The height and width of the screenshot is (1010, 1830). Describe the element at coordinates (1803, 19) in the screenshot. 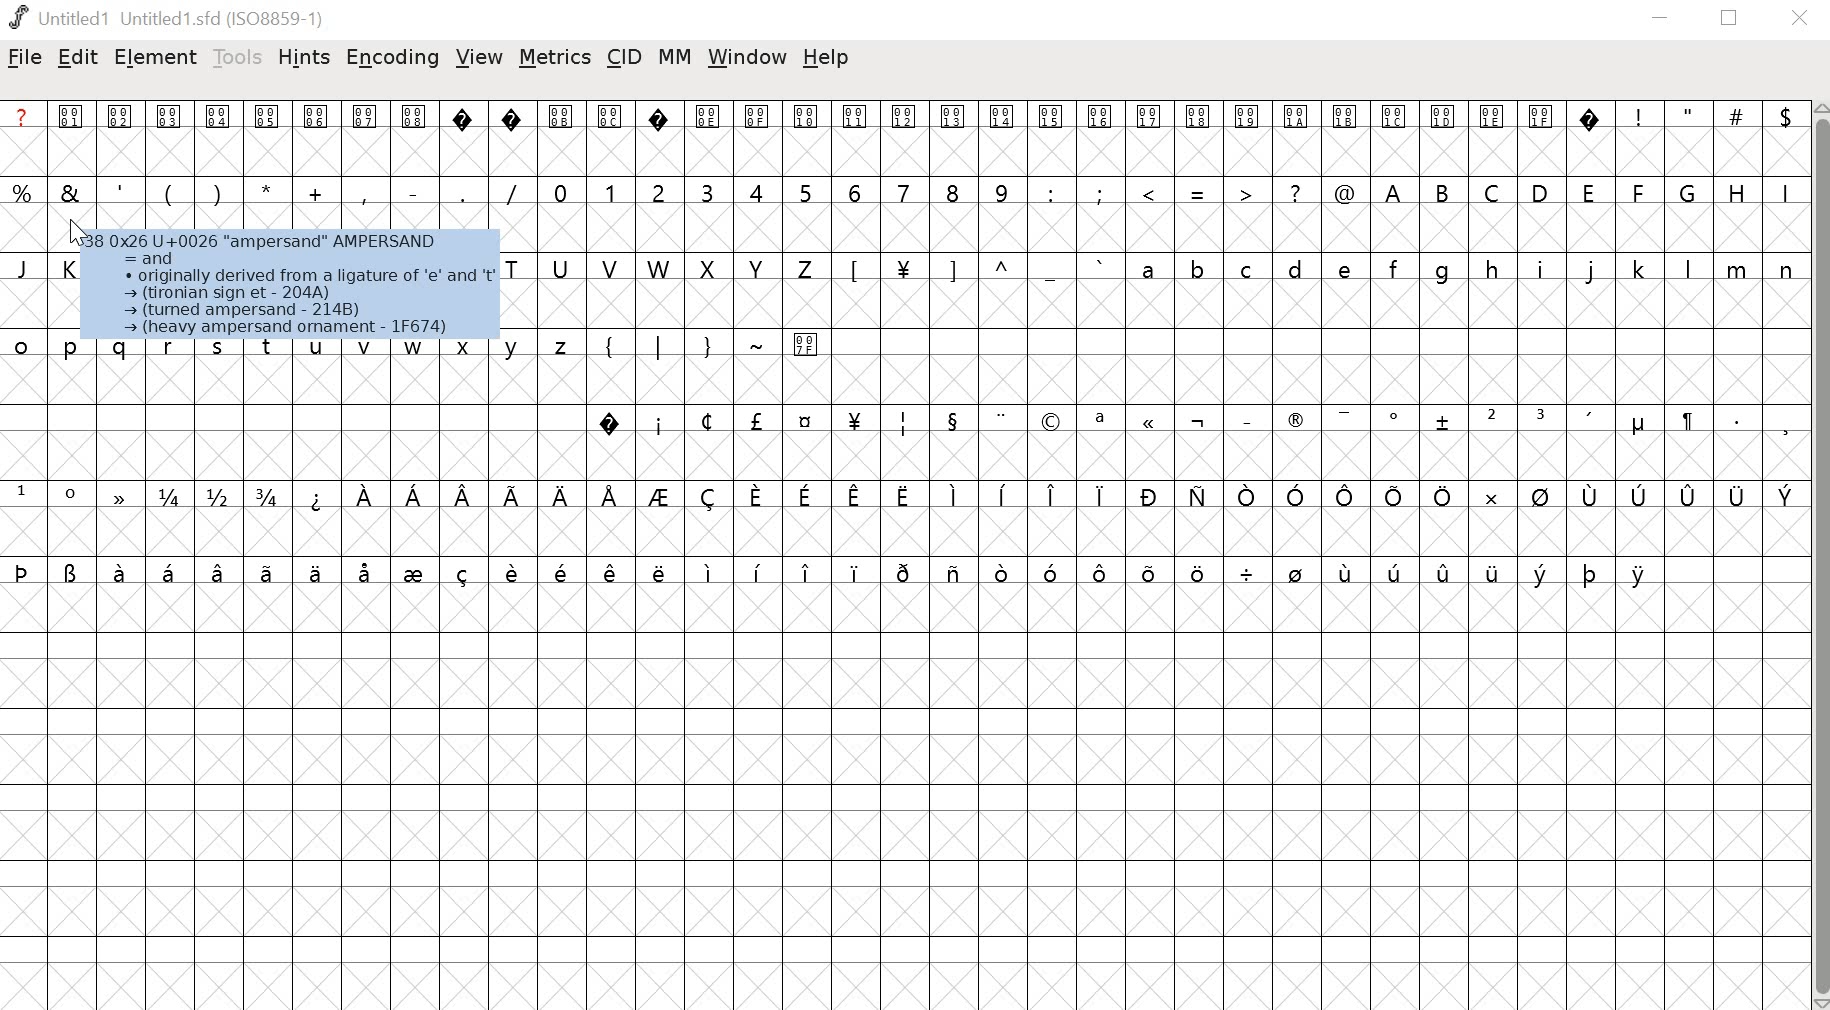

I see `close` at that location.